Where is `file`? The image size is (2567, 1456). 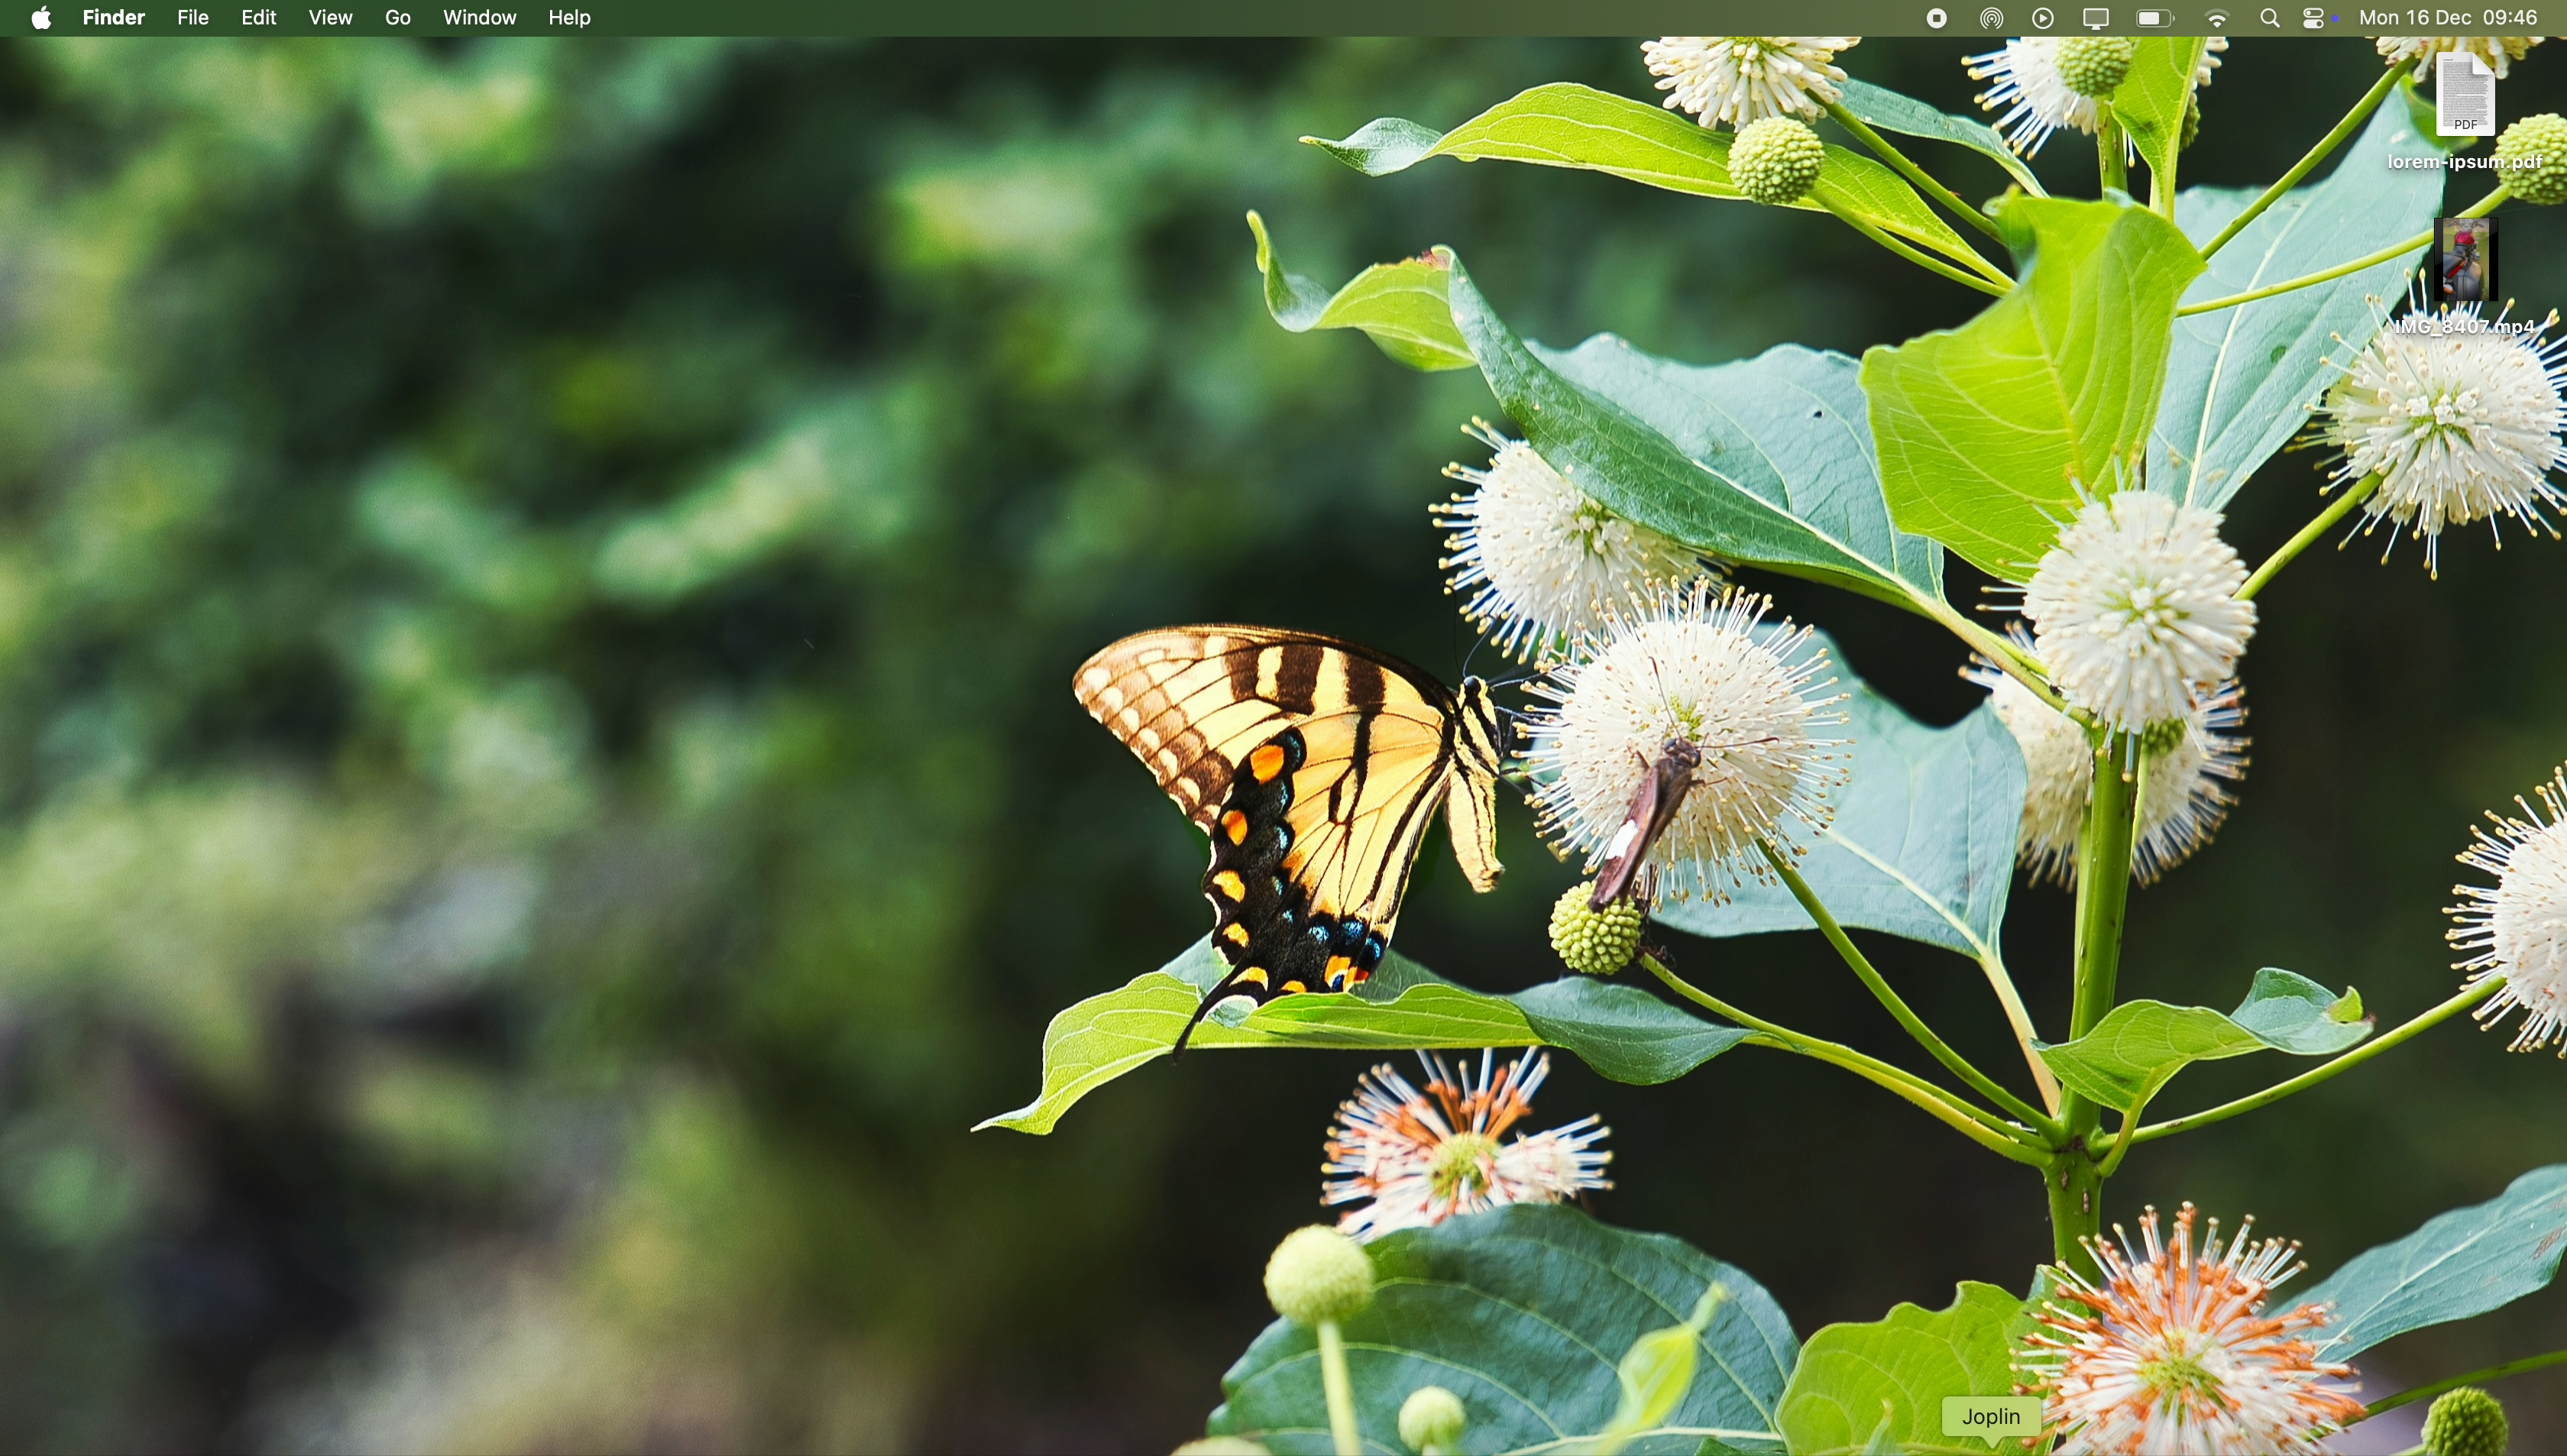 file is located at coordinates (2456, 288).